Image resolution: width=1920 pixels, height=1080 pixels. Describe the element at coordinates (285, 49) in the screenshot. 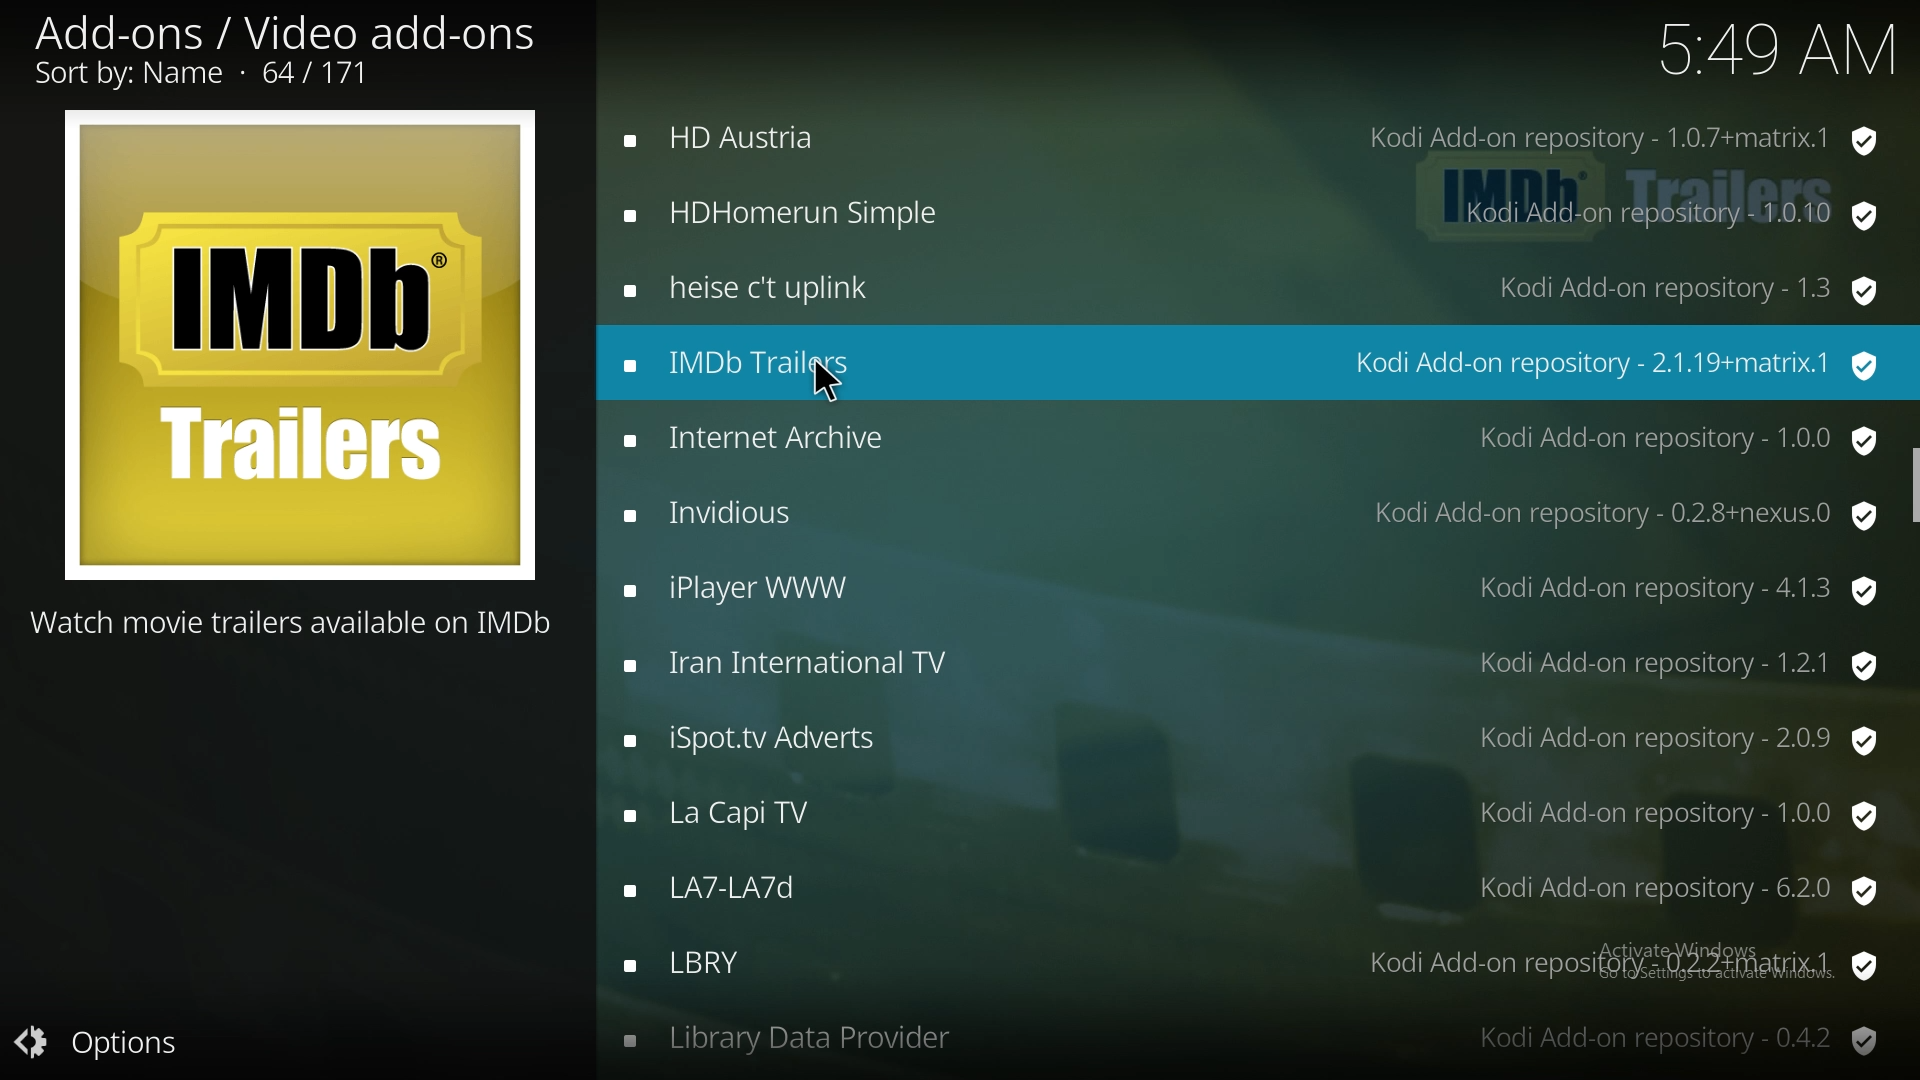

I see `video add ons` at that location.